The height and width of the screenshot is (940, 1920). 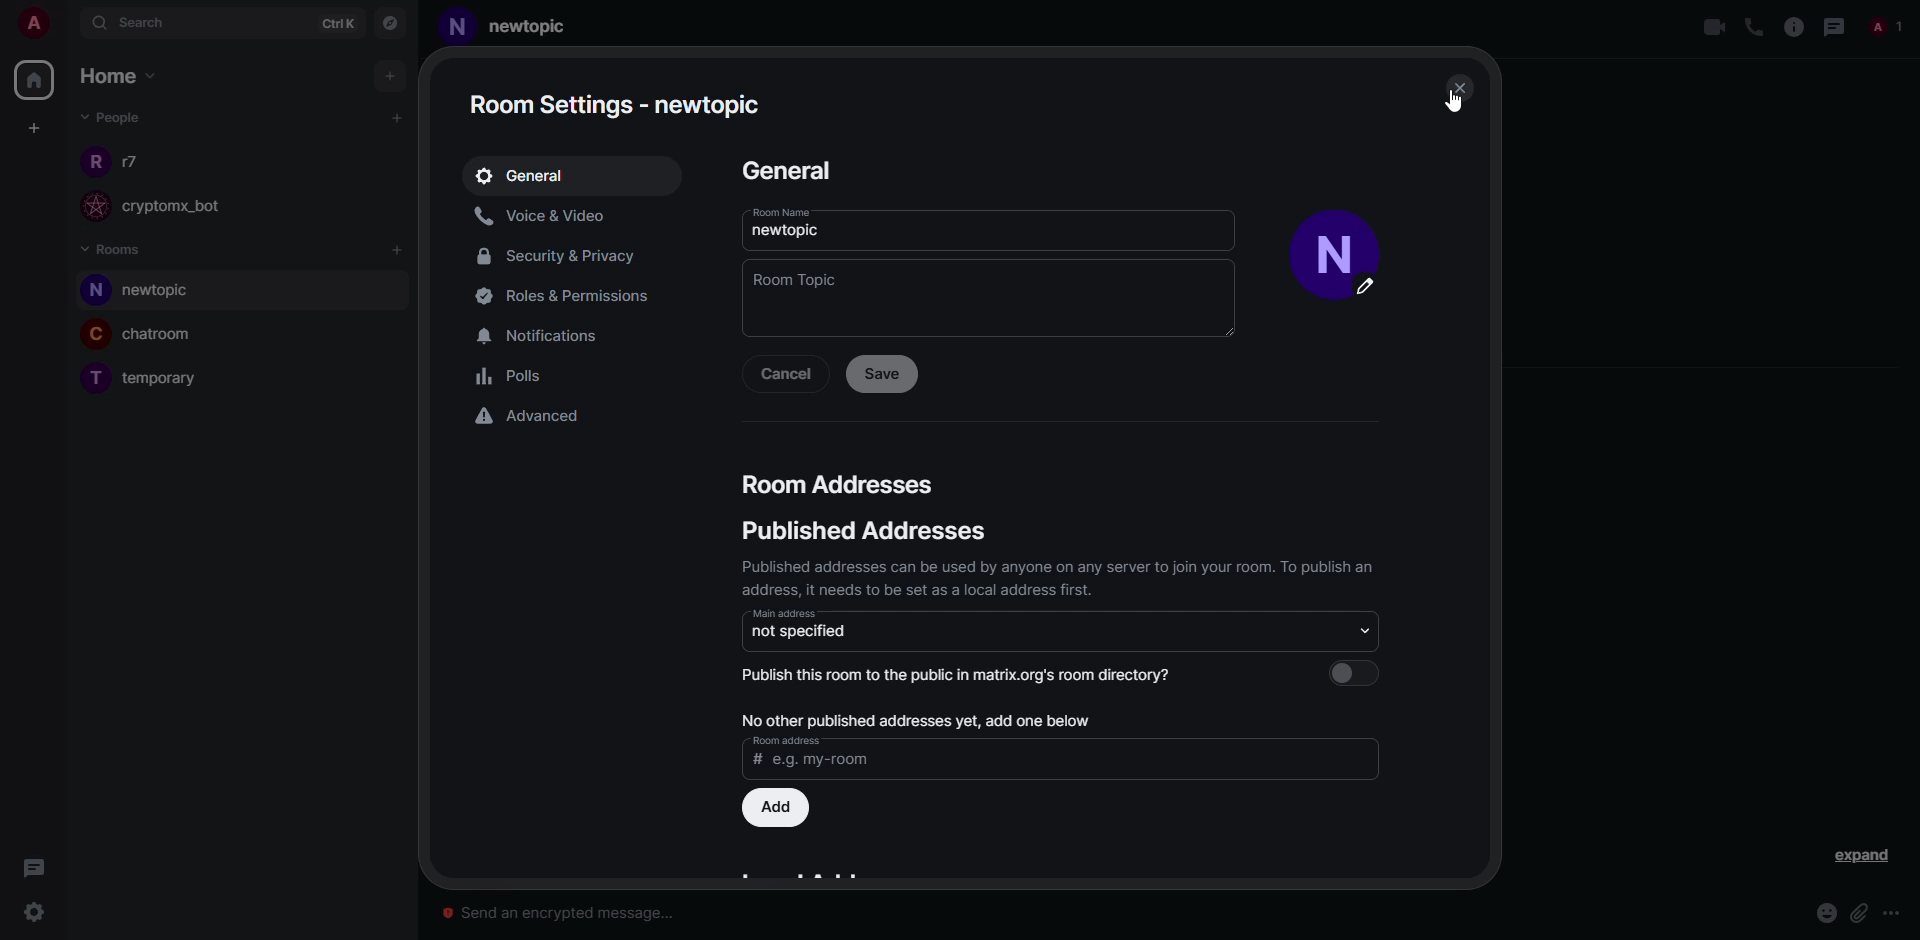 I want to click on start chat, so click(x=396, y=118).